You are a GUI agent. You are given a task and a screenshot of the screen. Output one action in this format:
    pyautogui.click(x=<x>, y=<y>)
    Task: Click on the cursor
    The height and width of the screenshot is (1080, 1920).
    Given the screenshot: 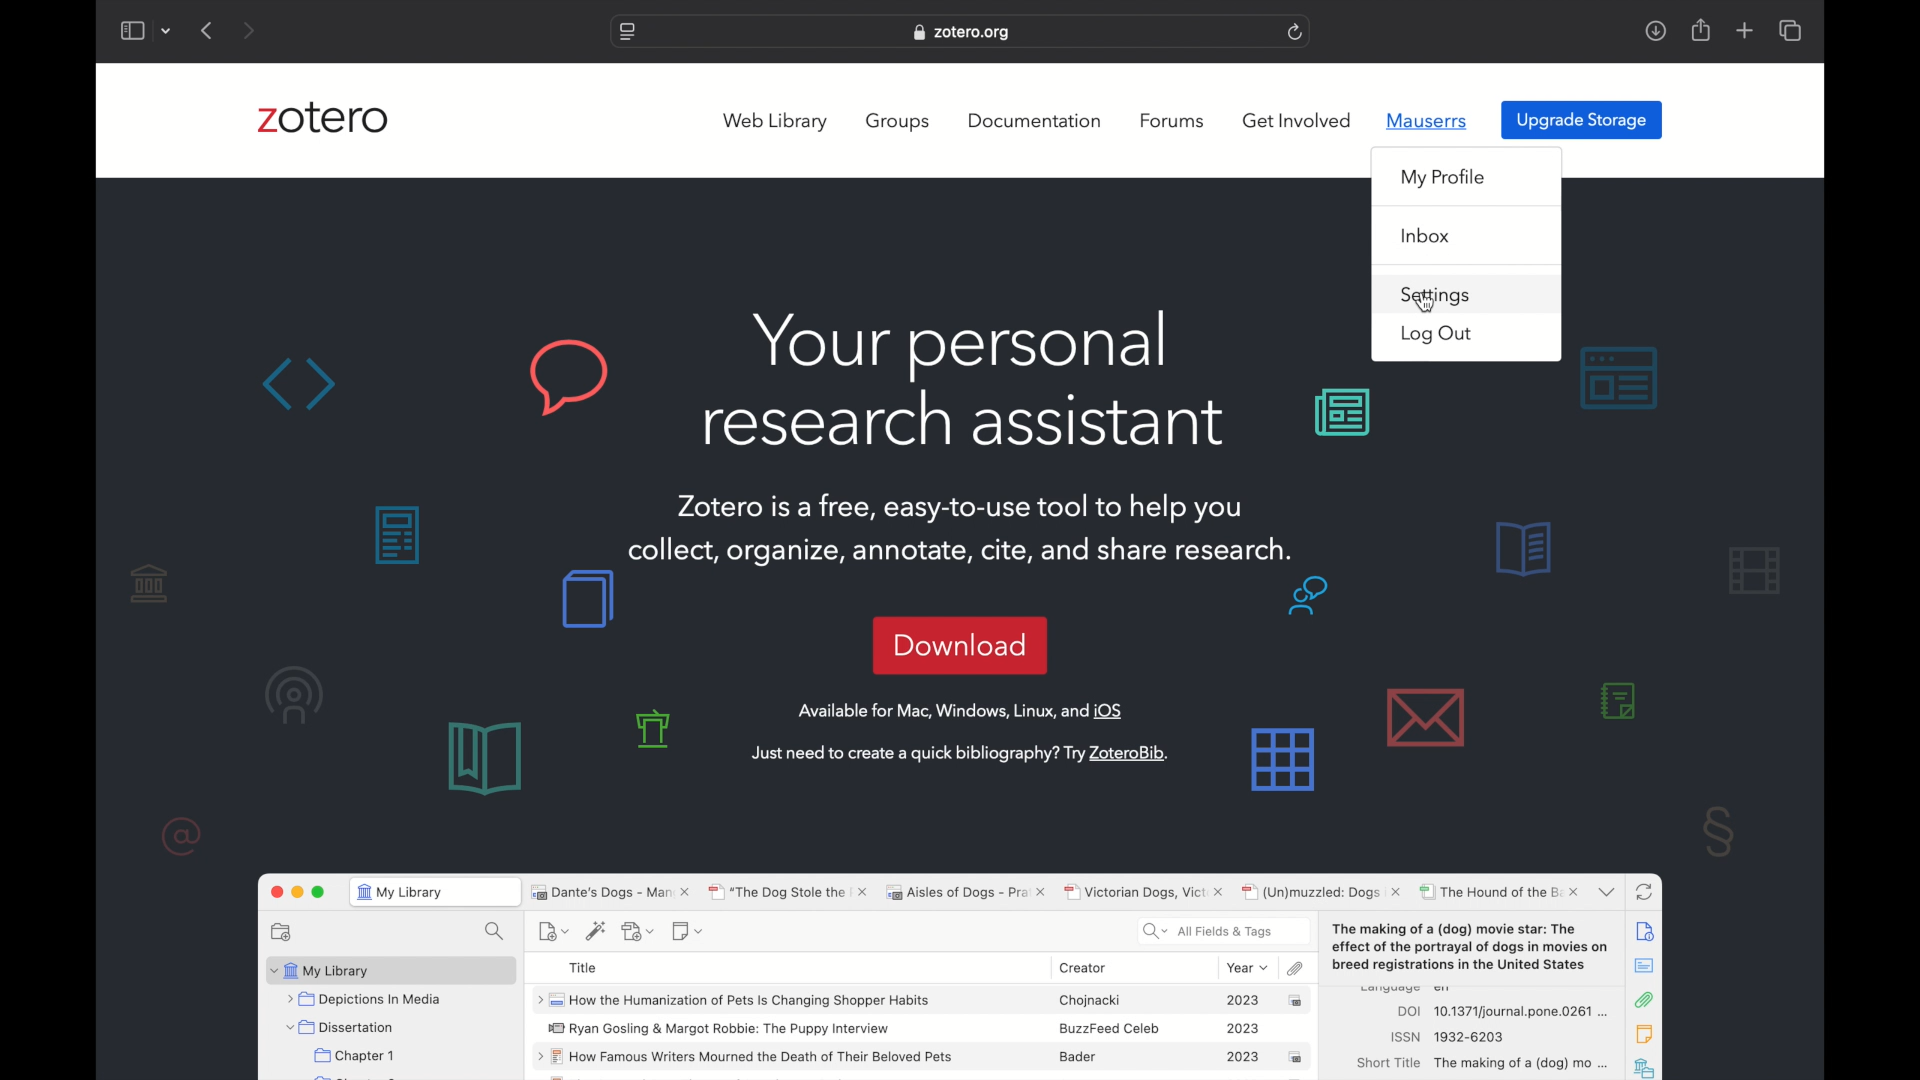 What is the action you would take?
    pyautogui.click(x=1428, y=305)
    